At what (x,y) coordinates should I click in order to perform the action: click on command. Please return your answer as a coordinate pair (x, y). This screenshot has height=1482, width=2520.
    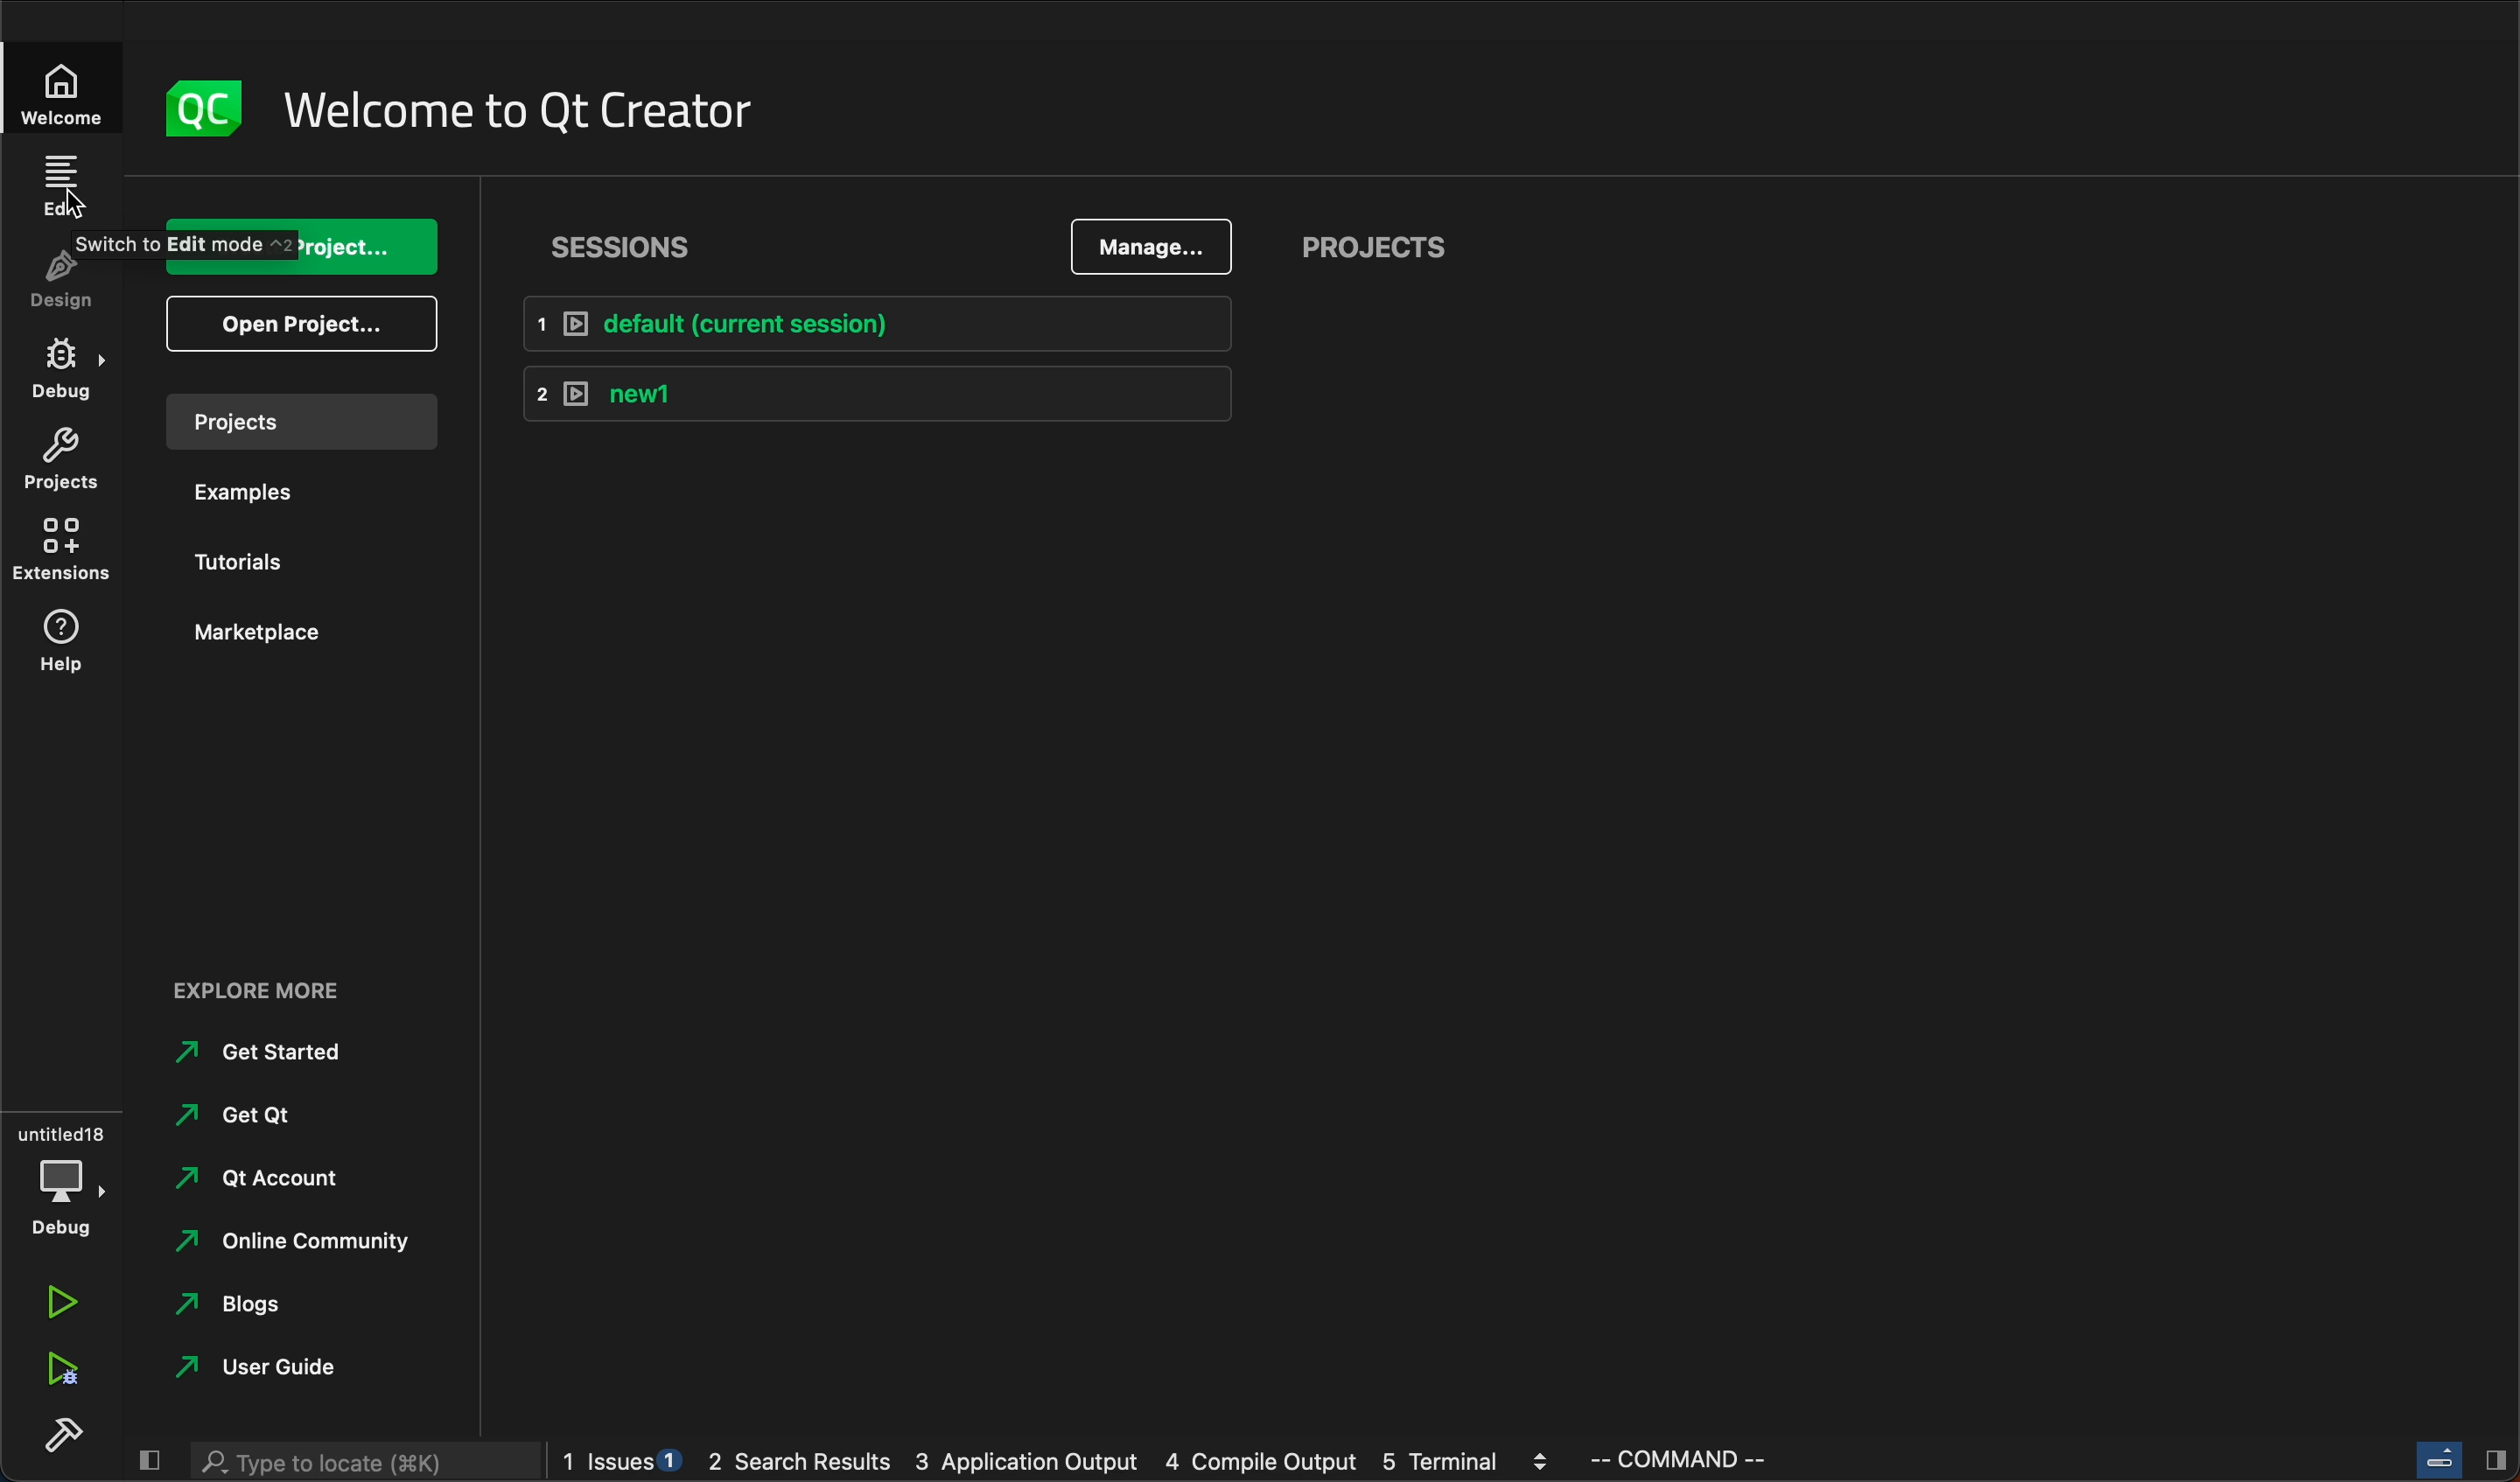
    Looking at the image, I should click on (1771, 1458).